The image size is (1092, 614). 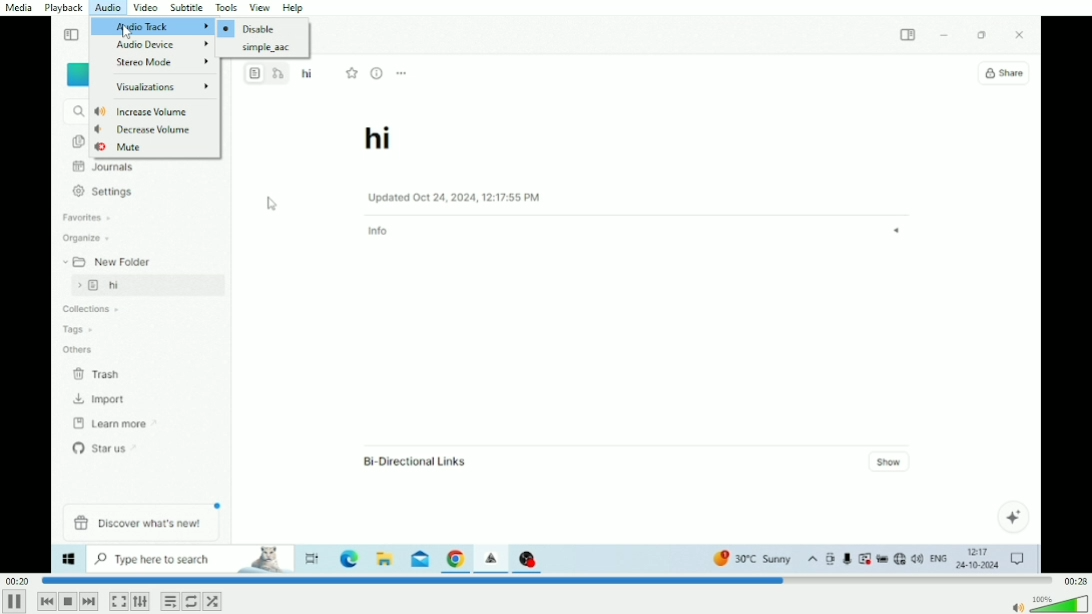 What do you see at coordinates (126, 31) in the screenshot?
I see `cursor` at bounding box center [126, 31].